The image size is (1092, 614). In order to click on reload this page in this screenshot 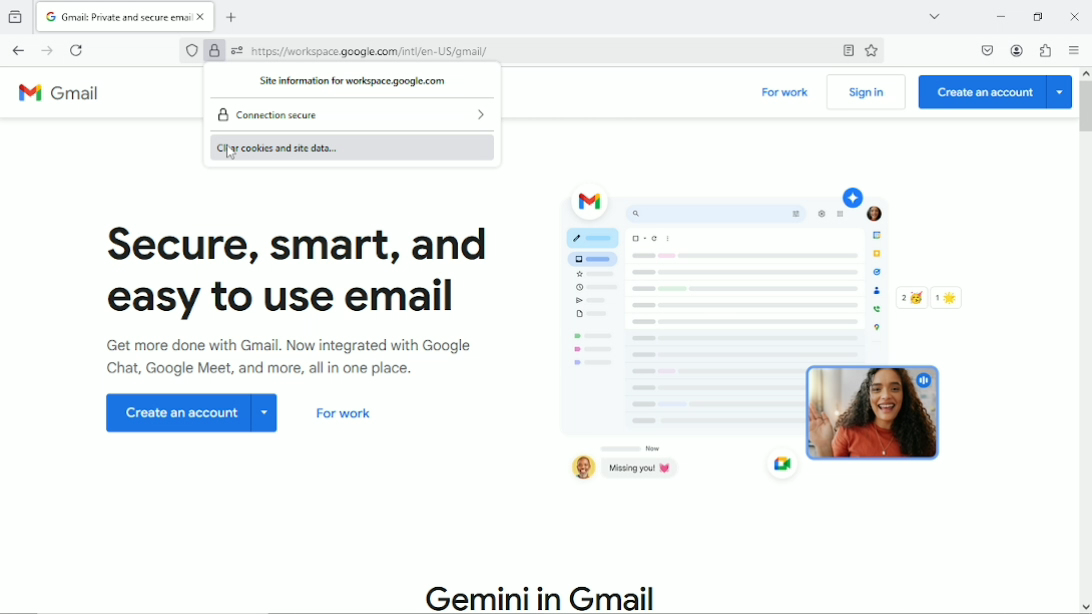, I will do `click(77, 50)`.